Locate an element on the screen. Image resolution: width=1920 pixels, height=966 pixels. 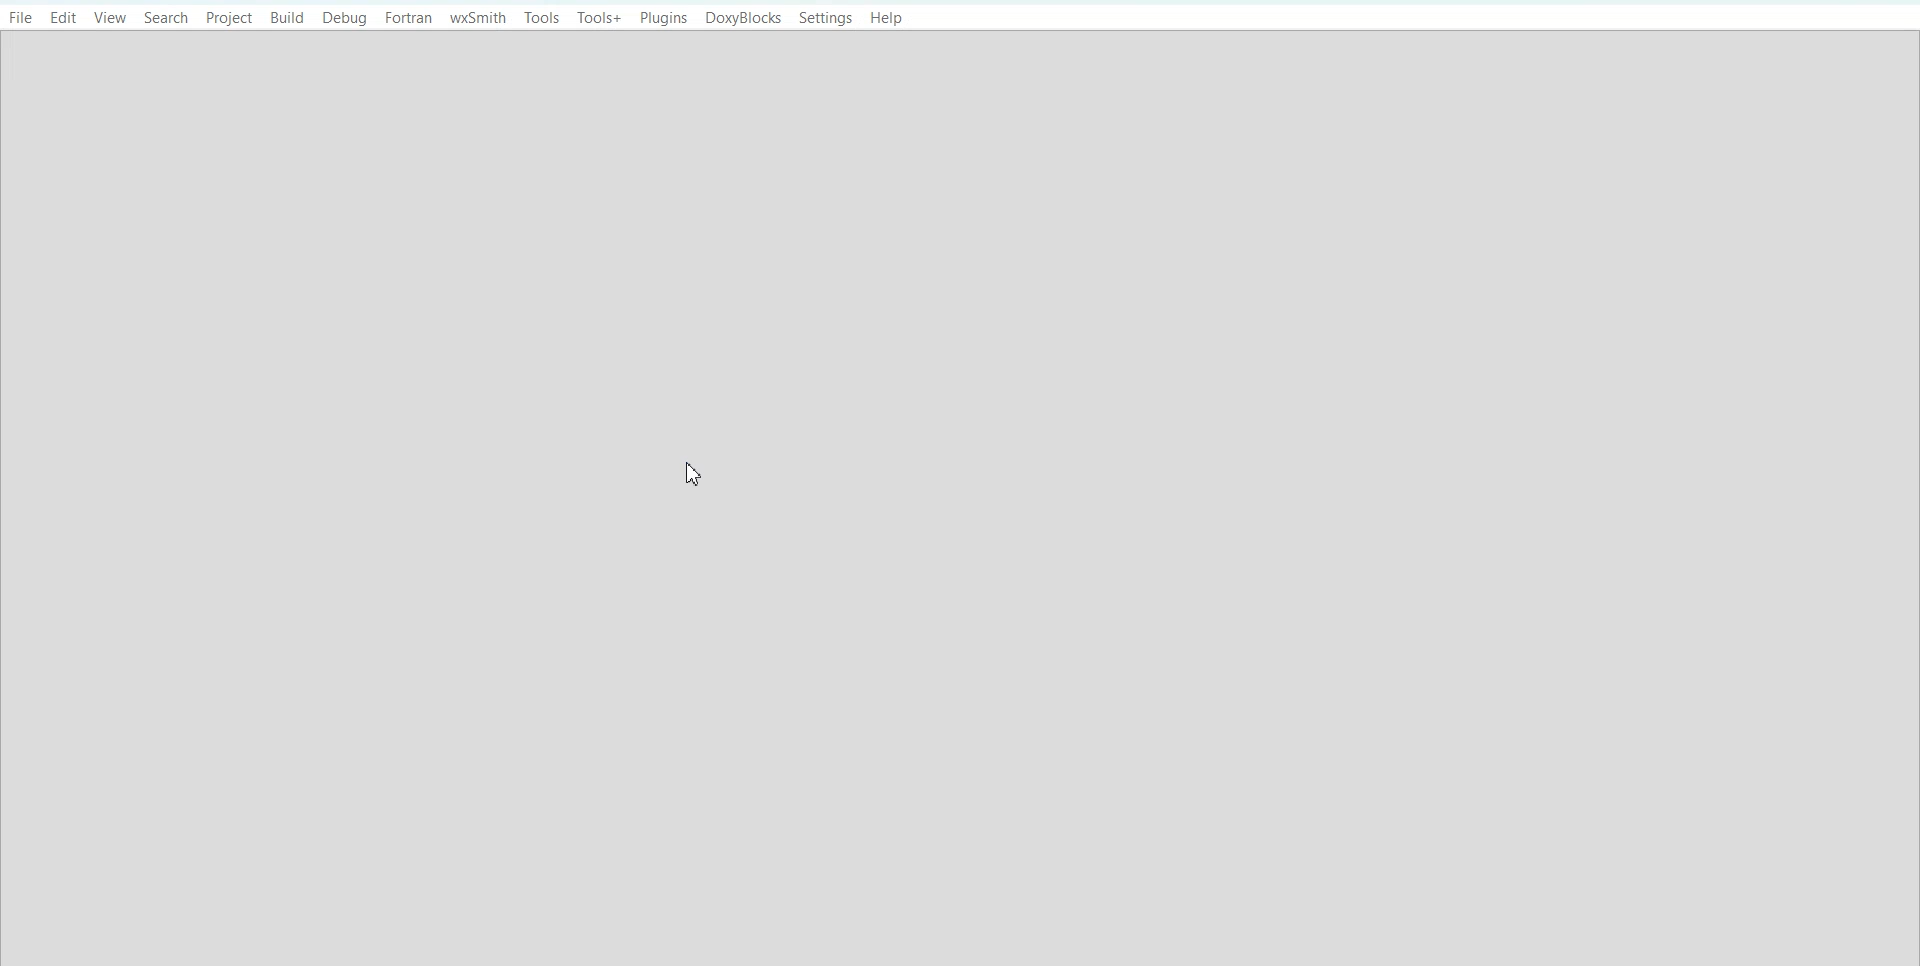
Edit is located at coordinates (63, 17).